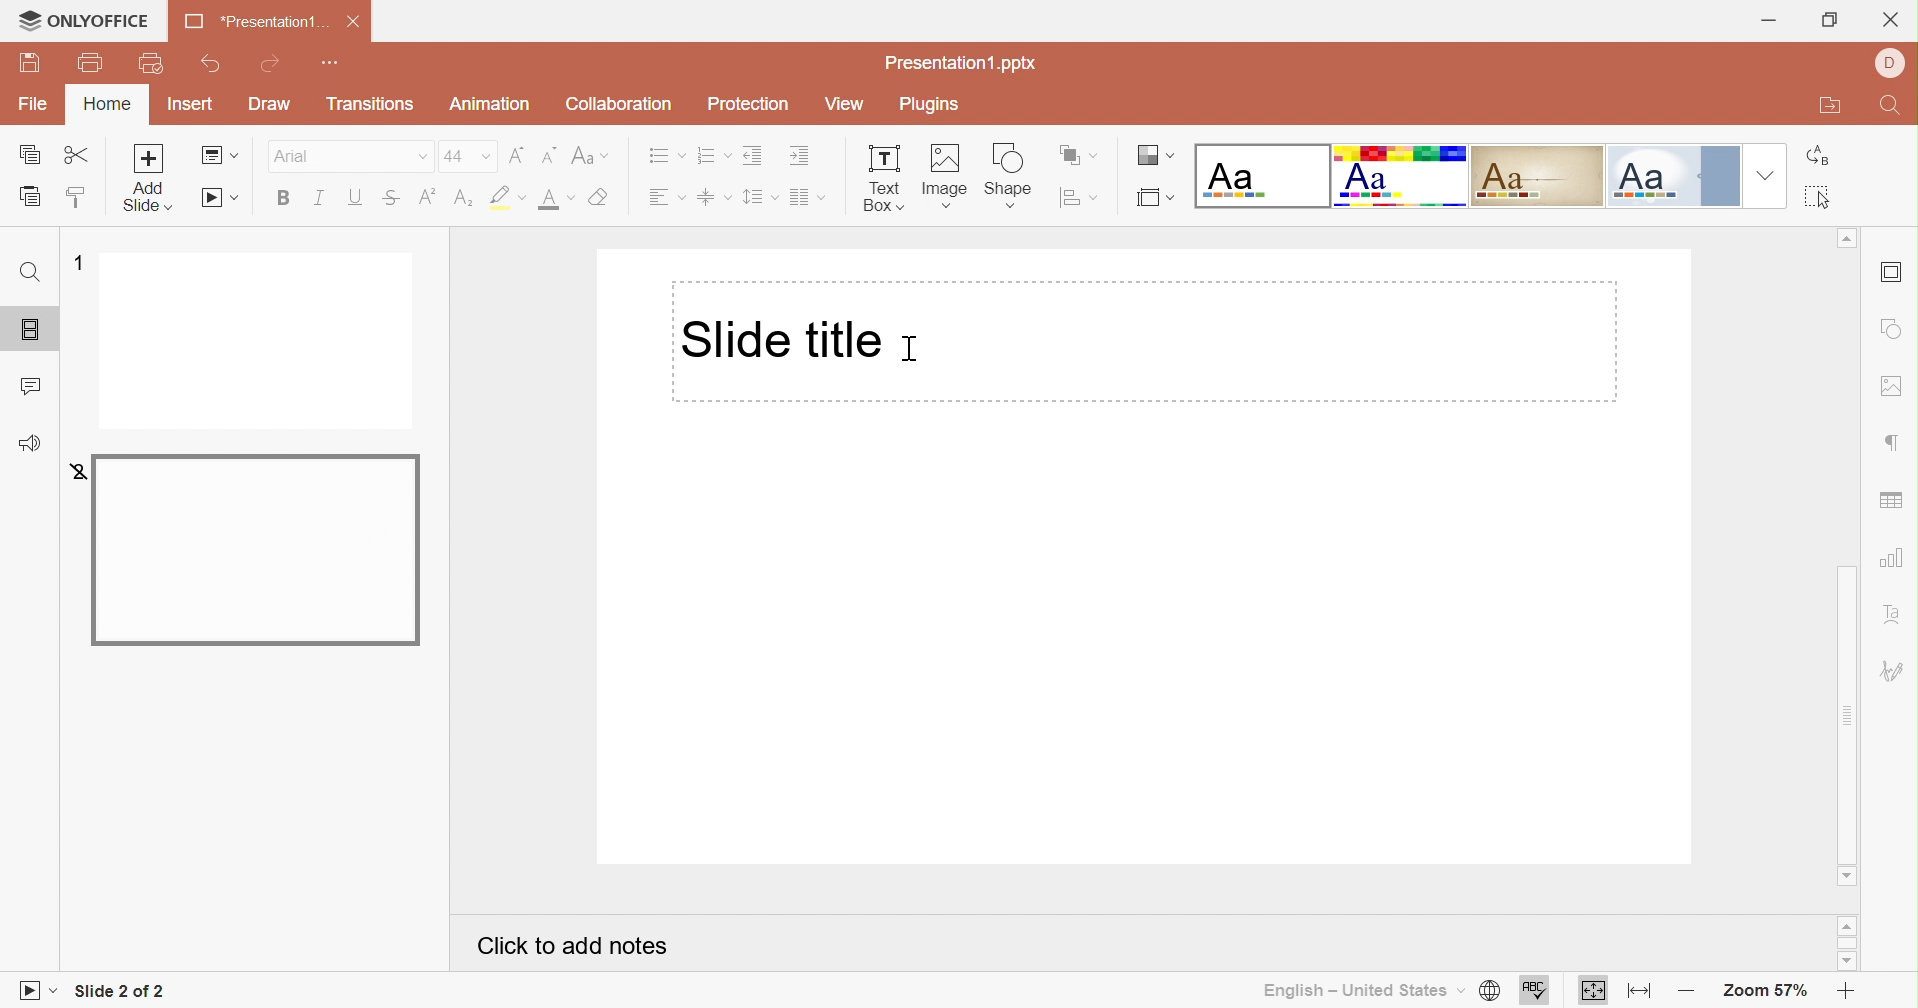 This screenshot has height=1008, width=1918. Describe the element at coordinates (1894, 388) in the screenshot. I see `Image settings` at that location.